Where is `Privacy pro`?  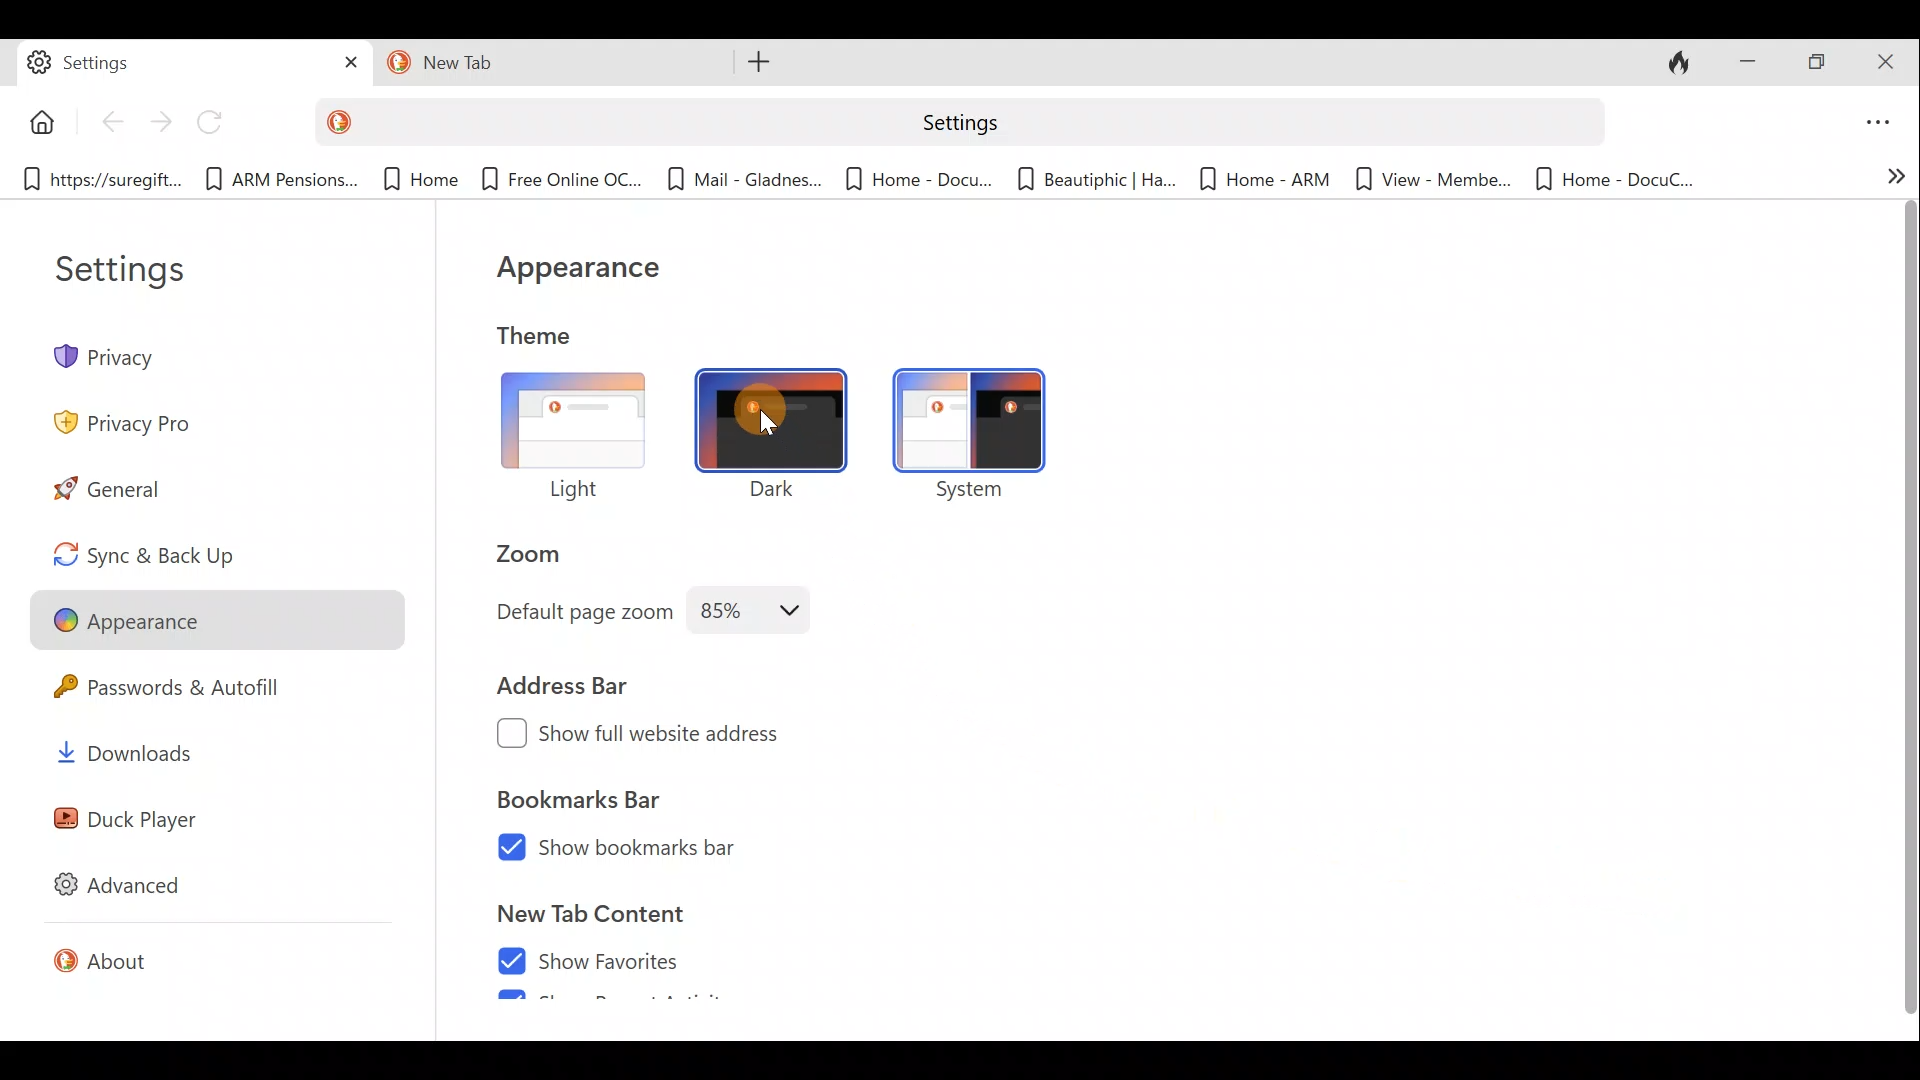 Privacy pro is located at coordinates (110, 419).